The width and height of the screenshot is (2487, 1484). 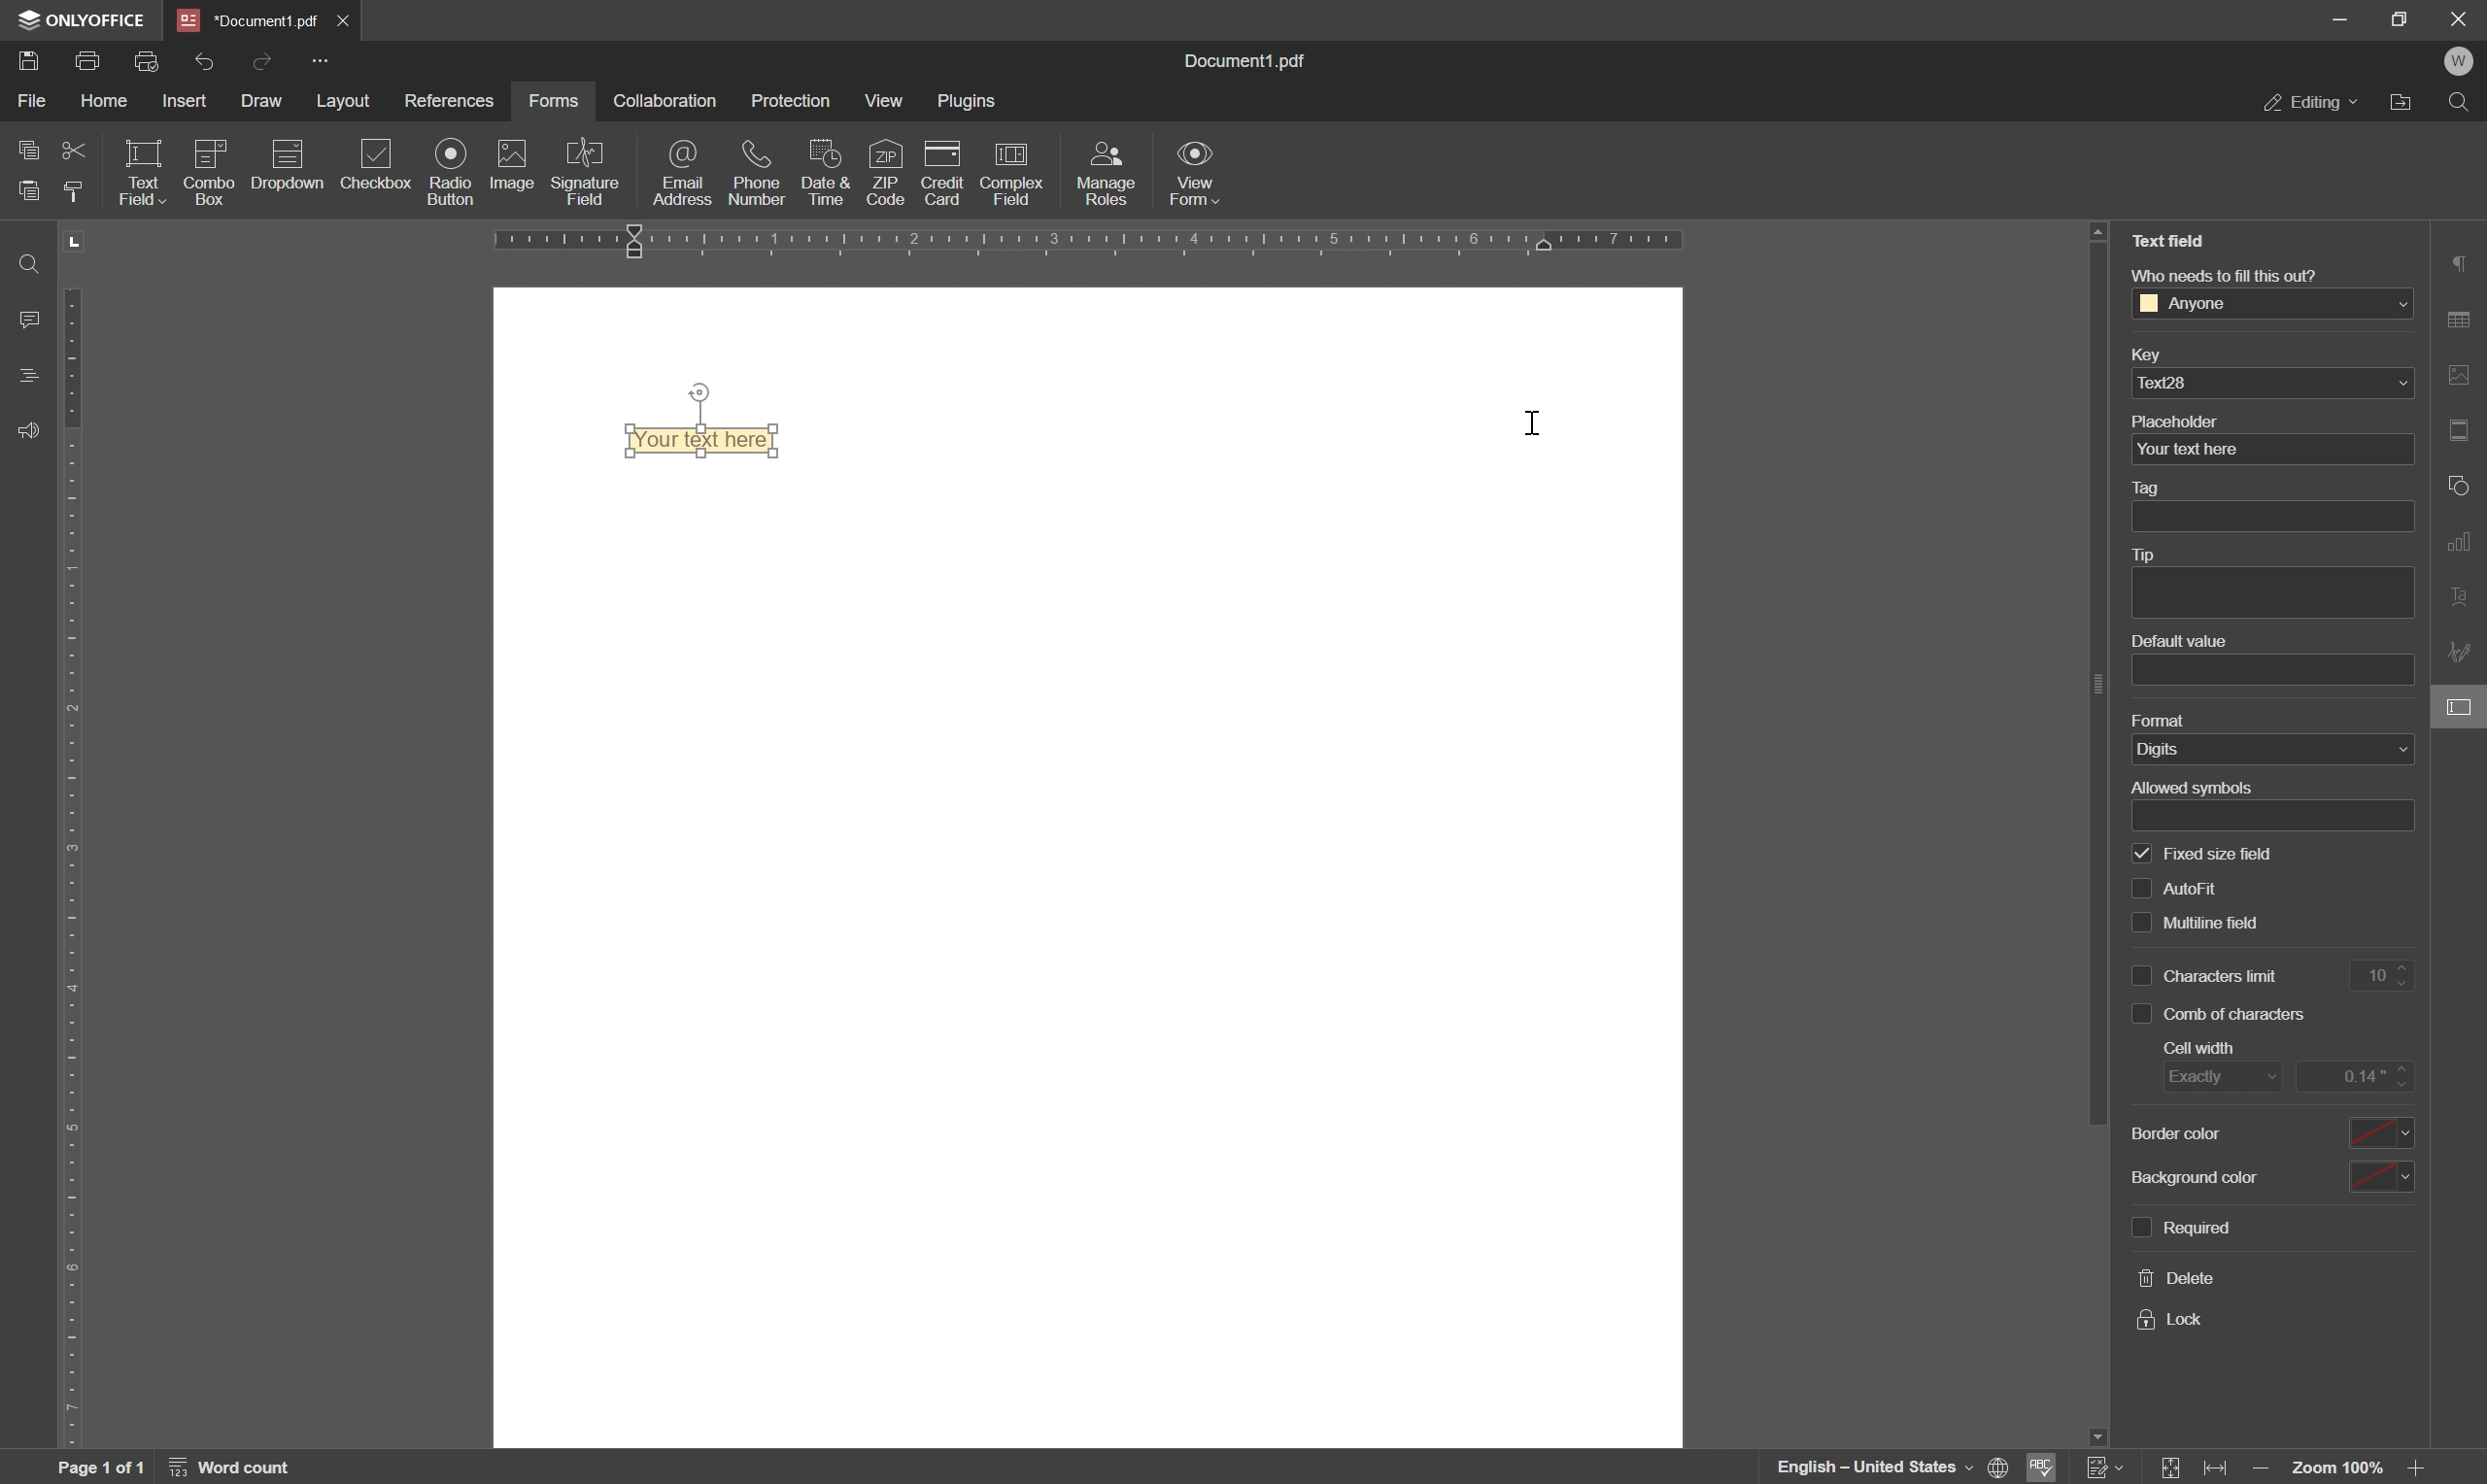 What do you see at coordinates (26, 62) in the screenshot?
I see `save` at bounding box center [26, 62].